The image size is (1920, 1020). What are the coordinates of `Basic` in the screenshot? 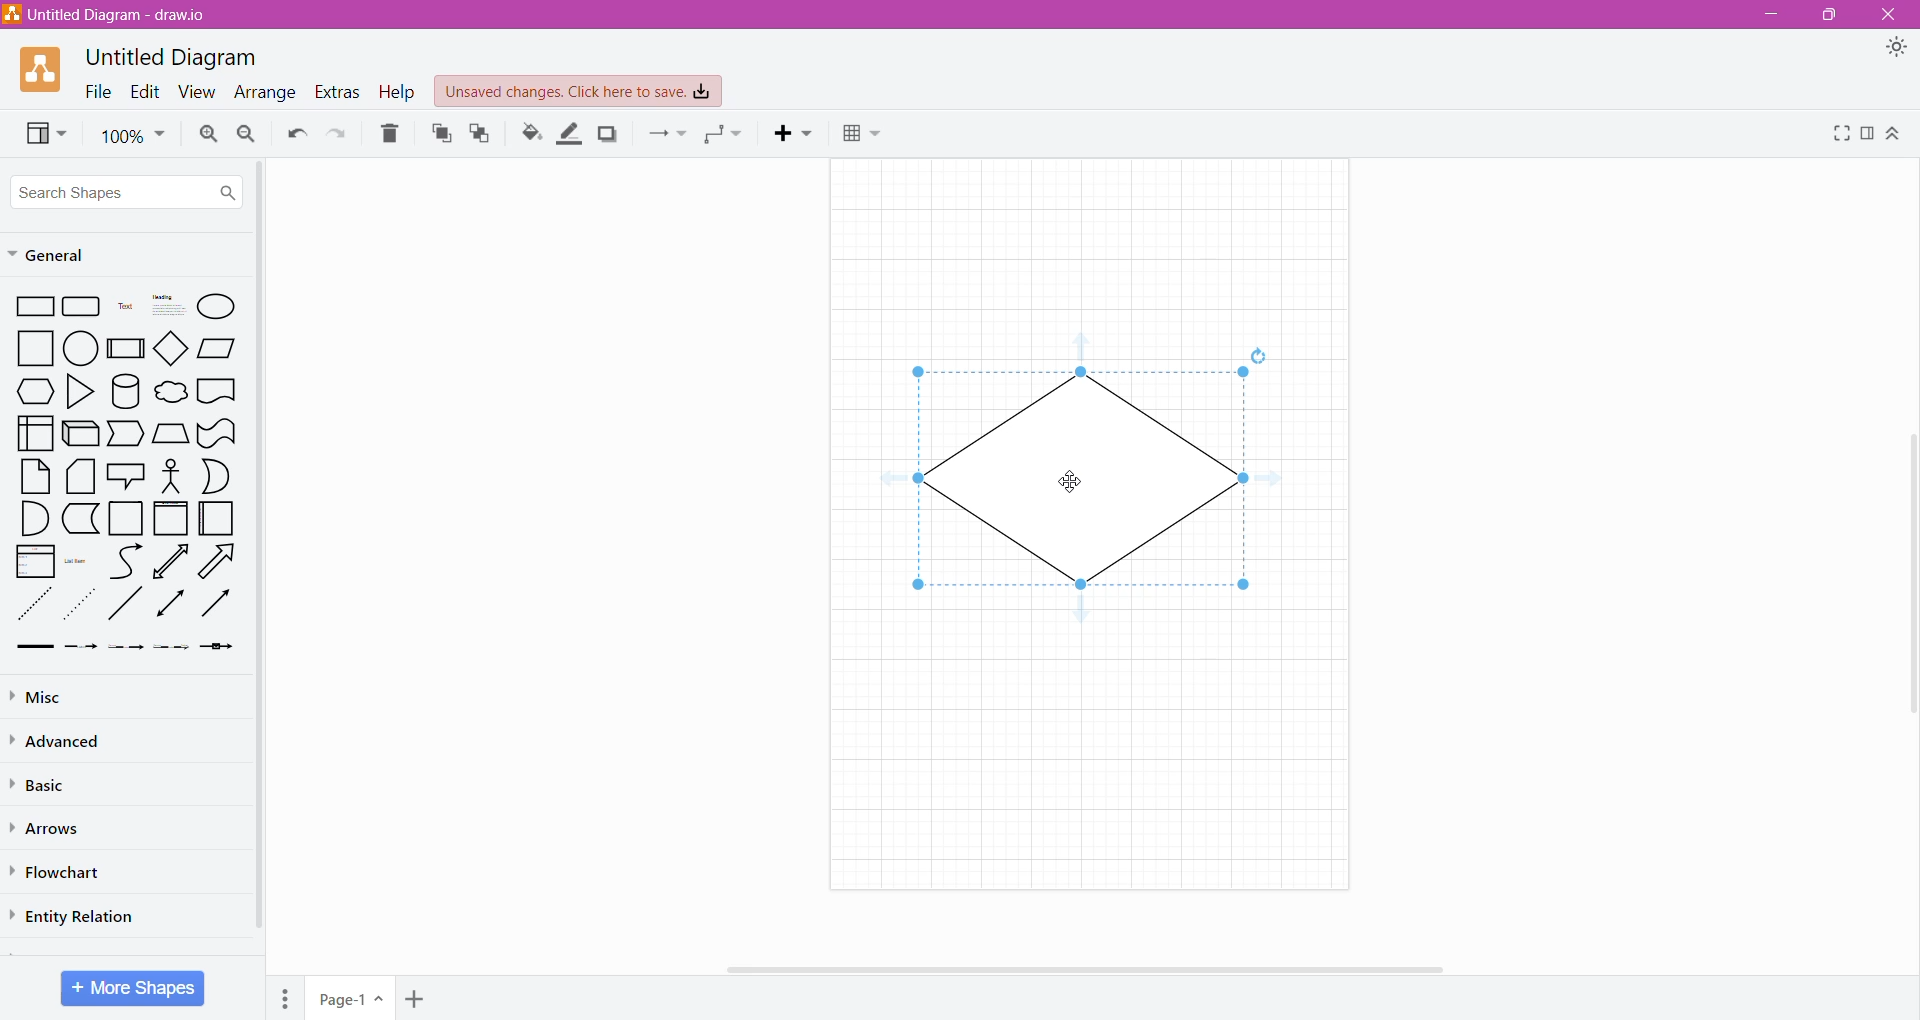 It's located at (49, 783).